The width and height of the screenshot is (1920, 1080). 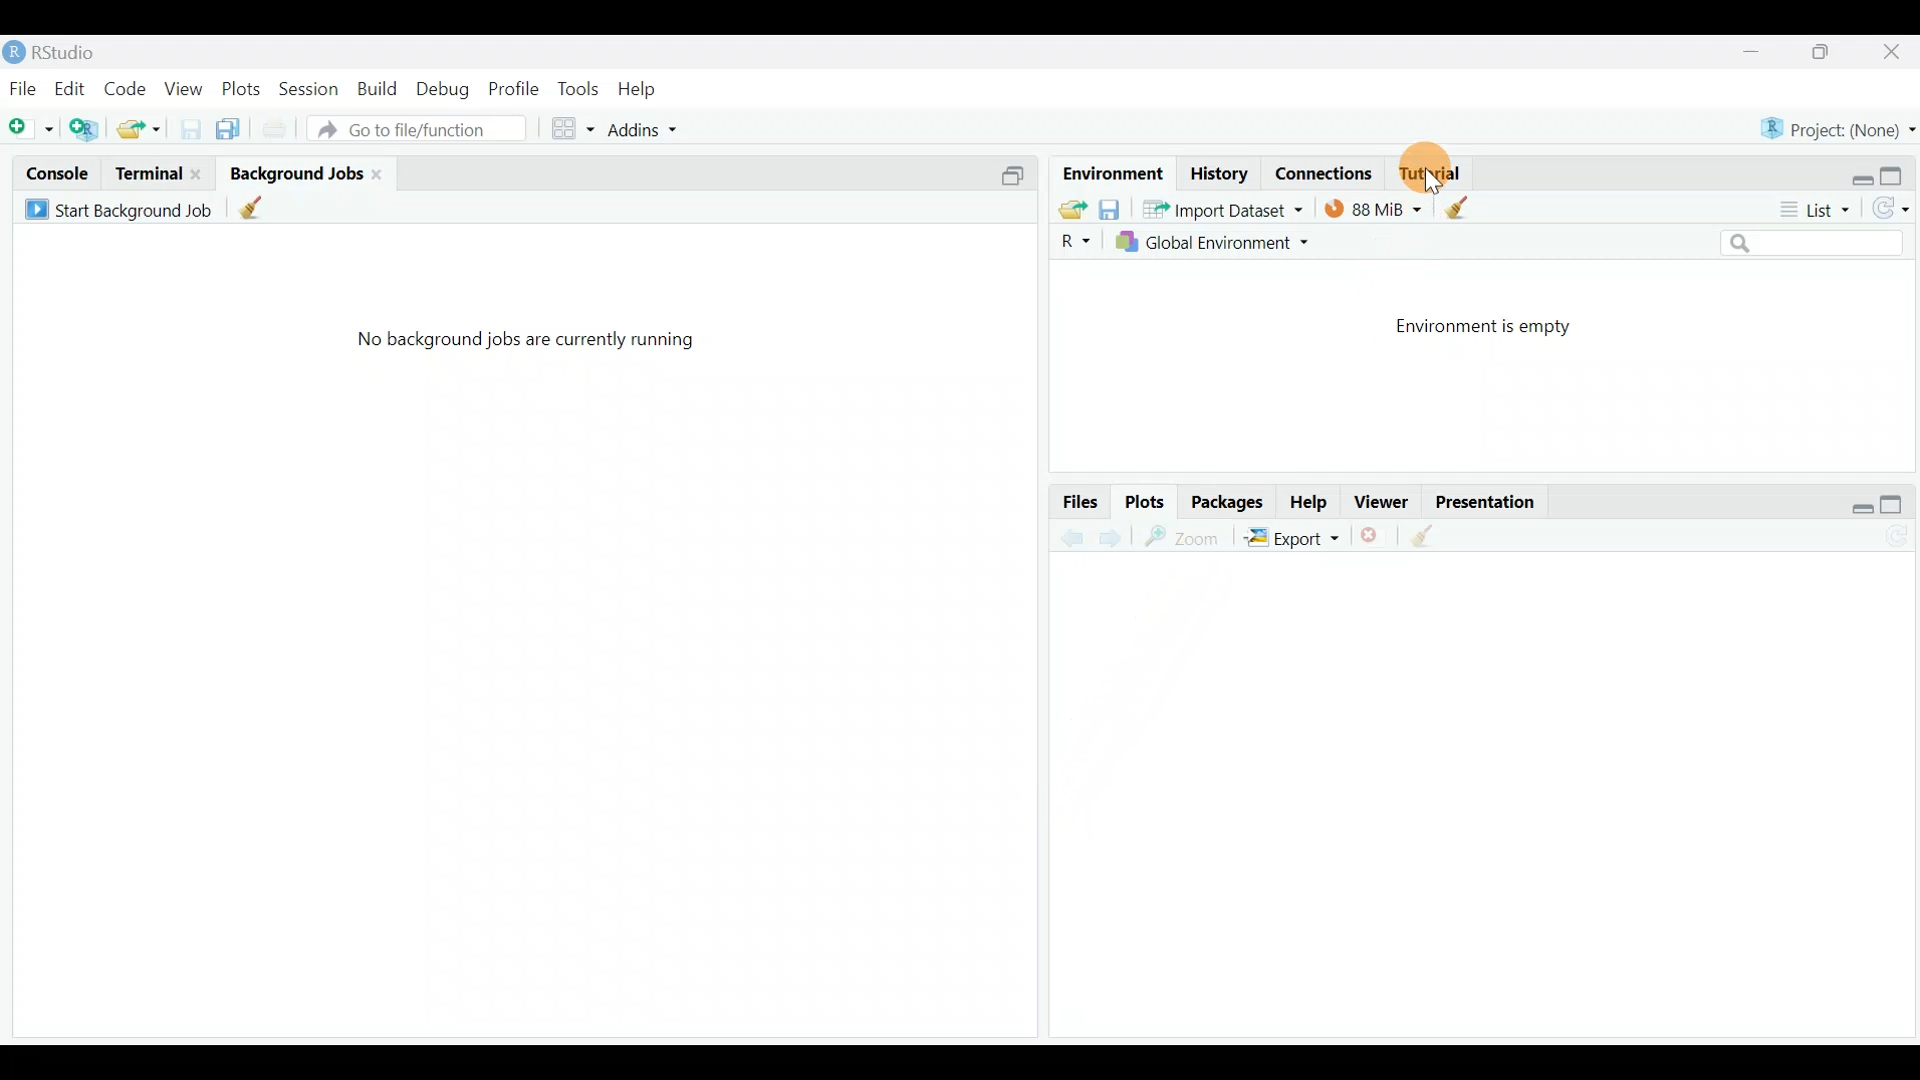 What do you see at coordinates (1897, 173) in the screenshot?
I see `Maximize` at bounding box center [1897, 173].